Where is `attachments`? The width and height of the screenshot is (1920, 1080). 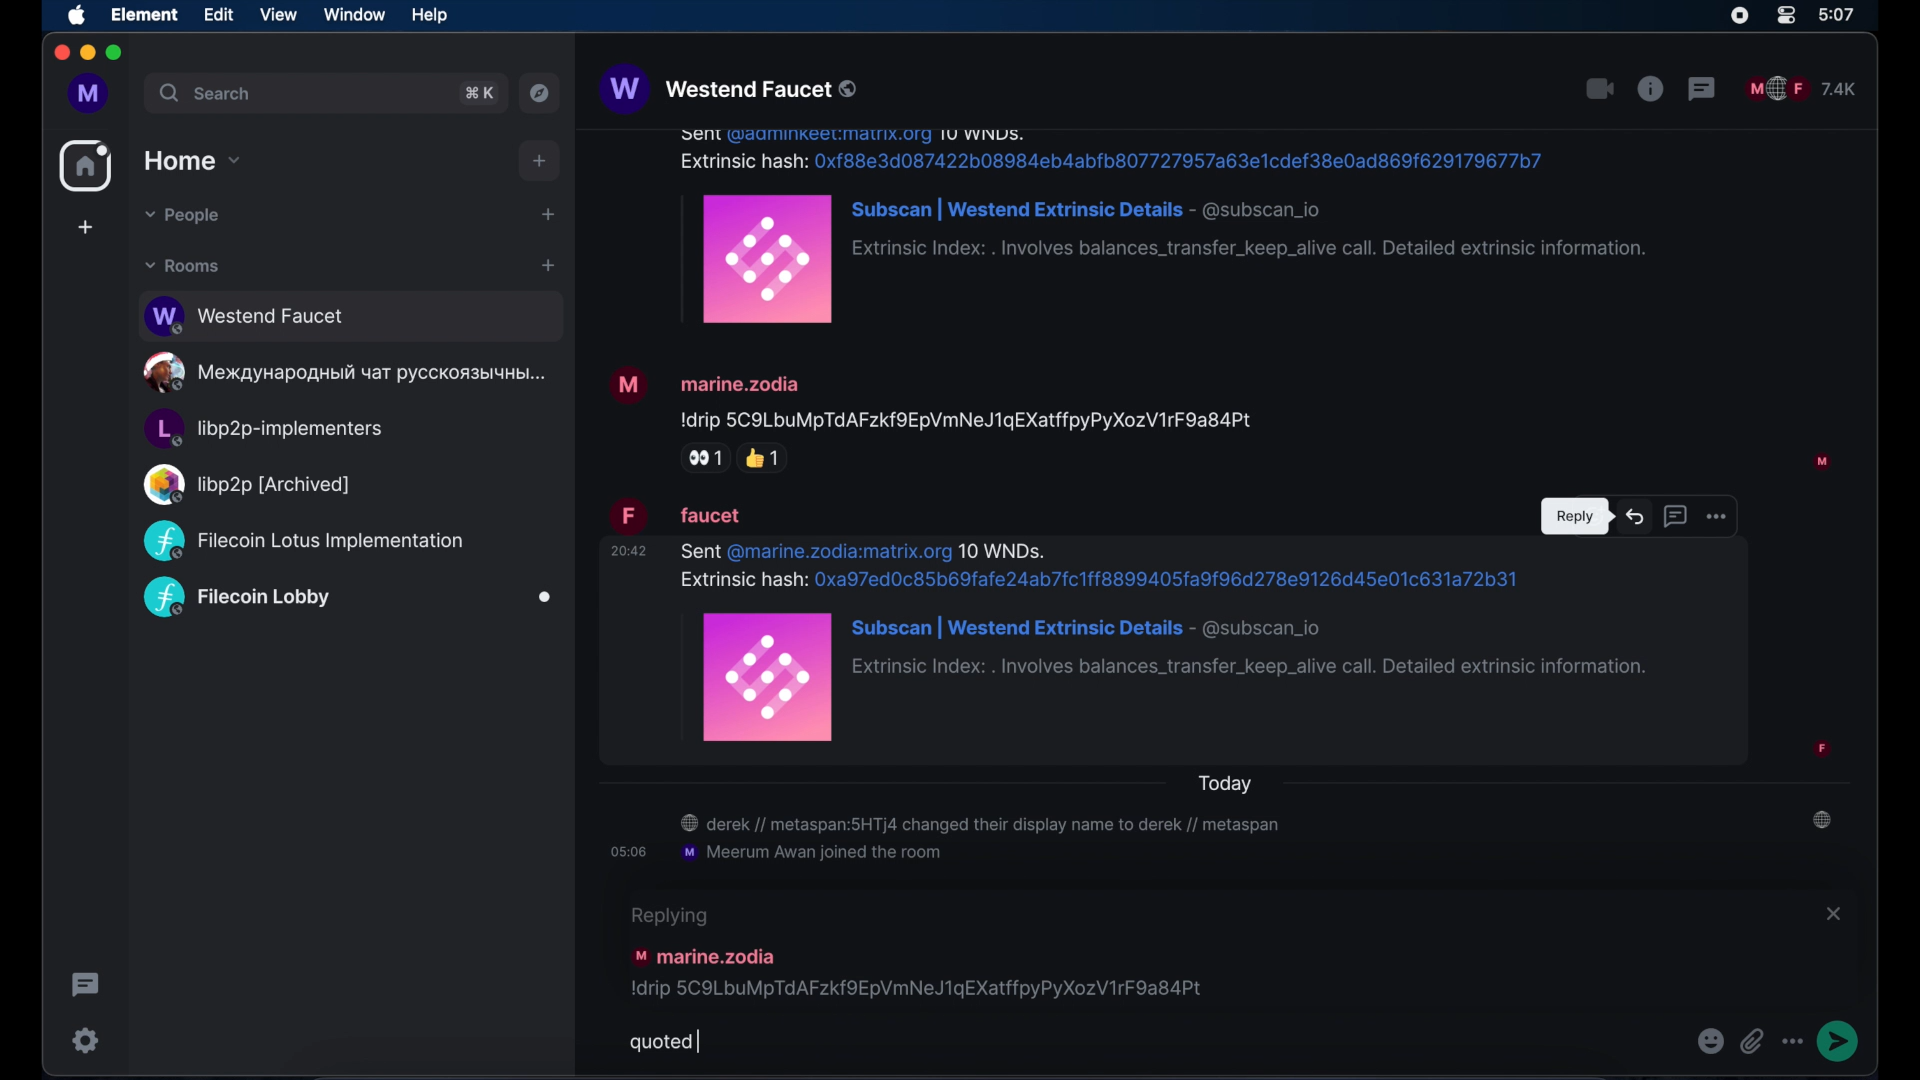 attachments is located at coordinates (1754, 1040).